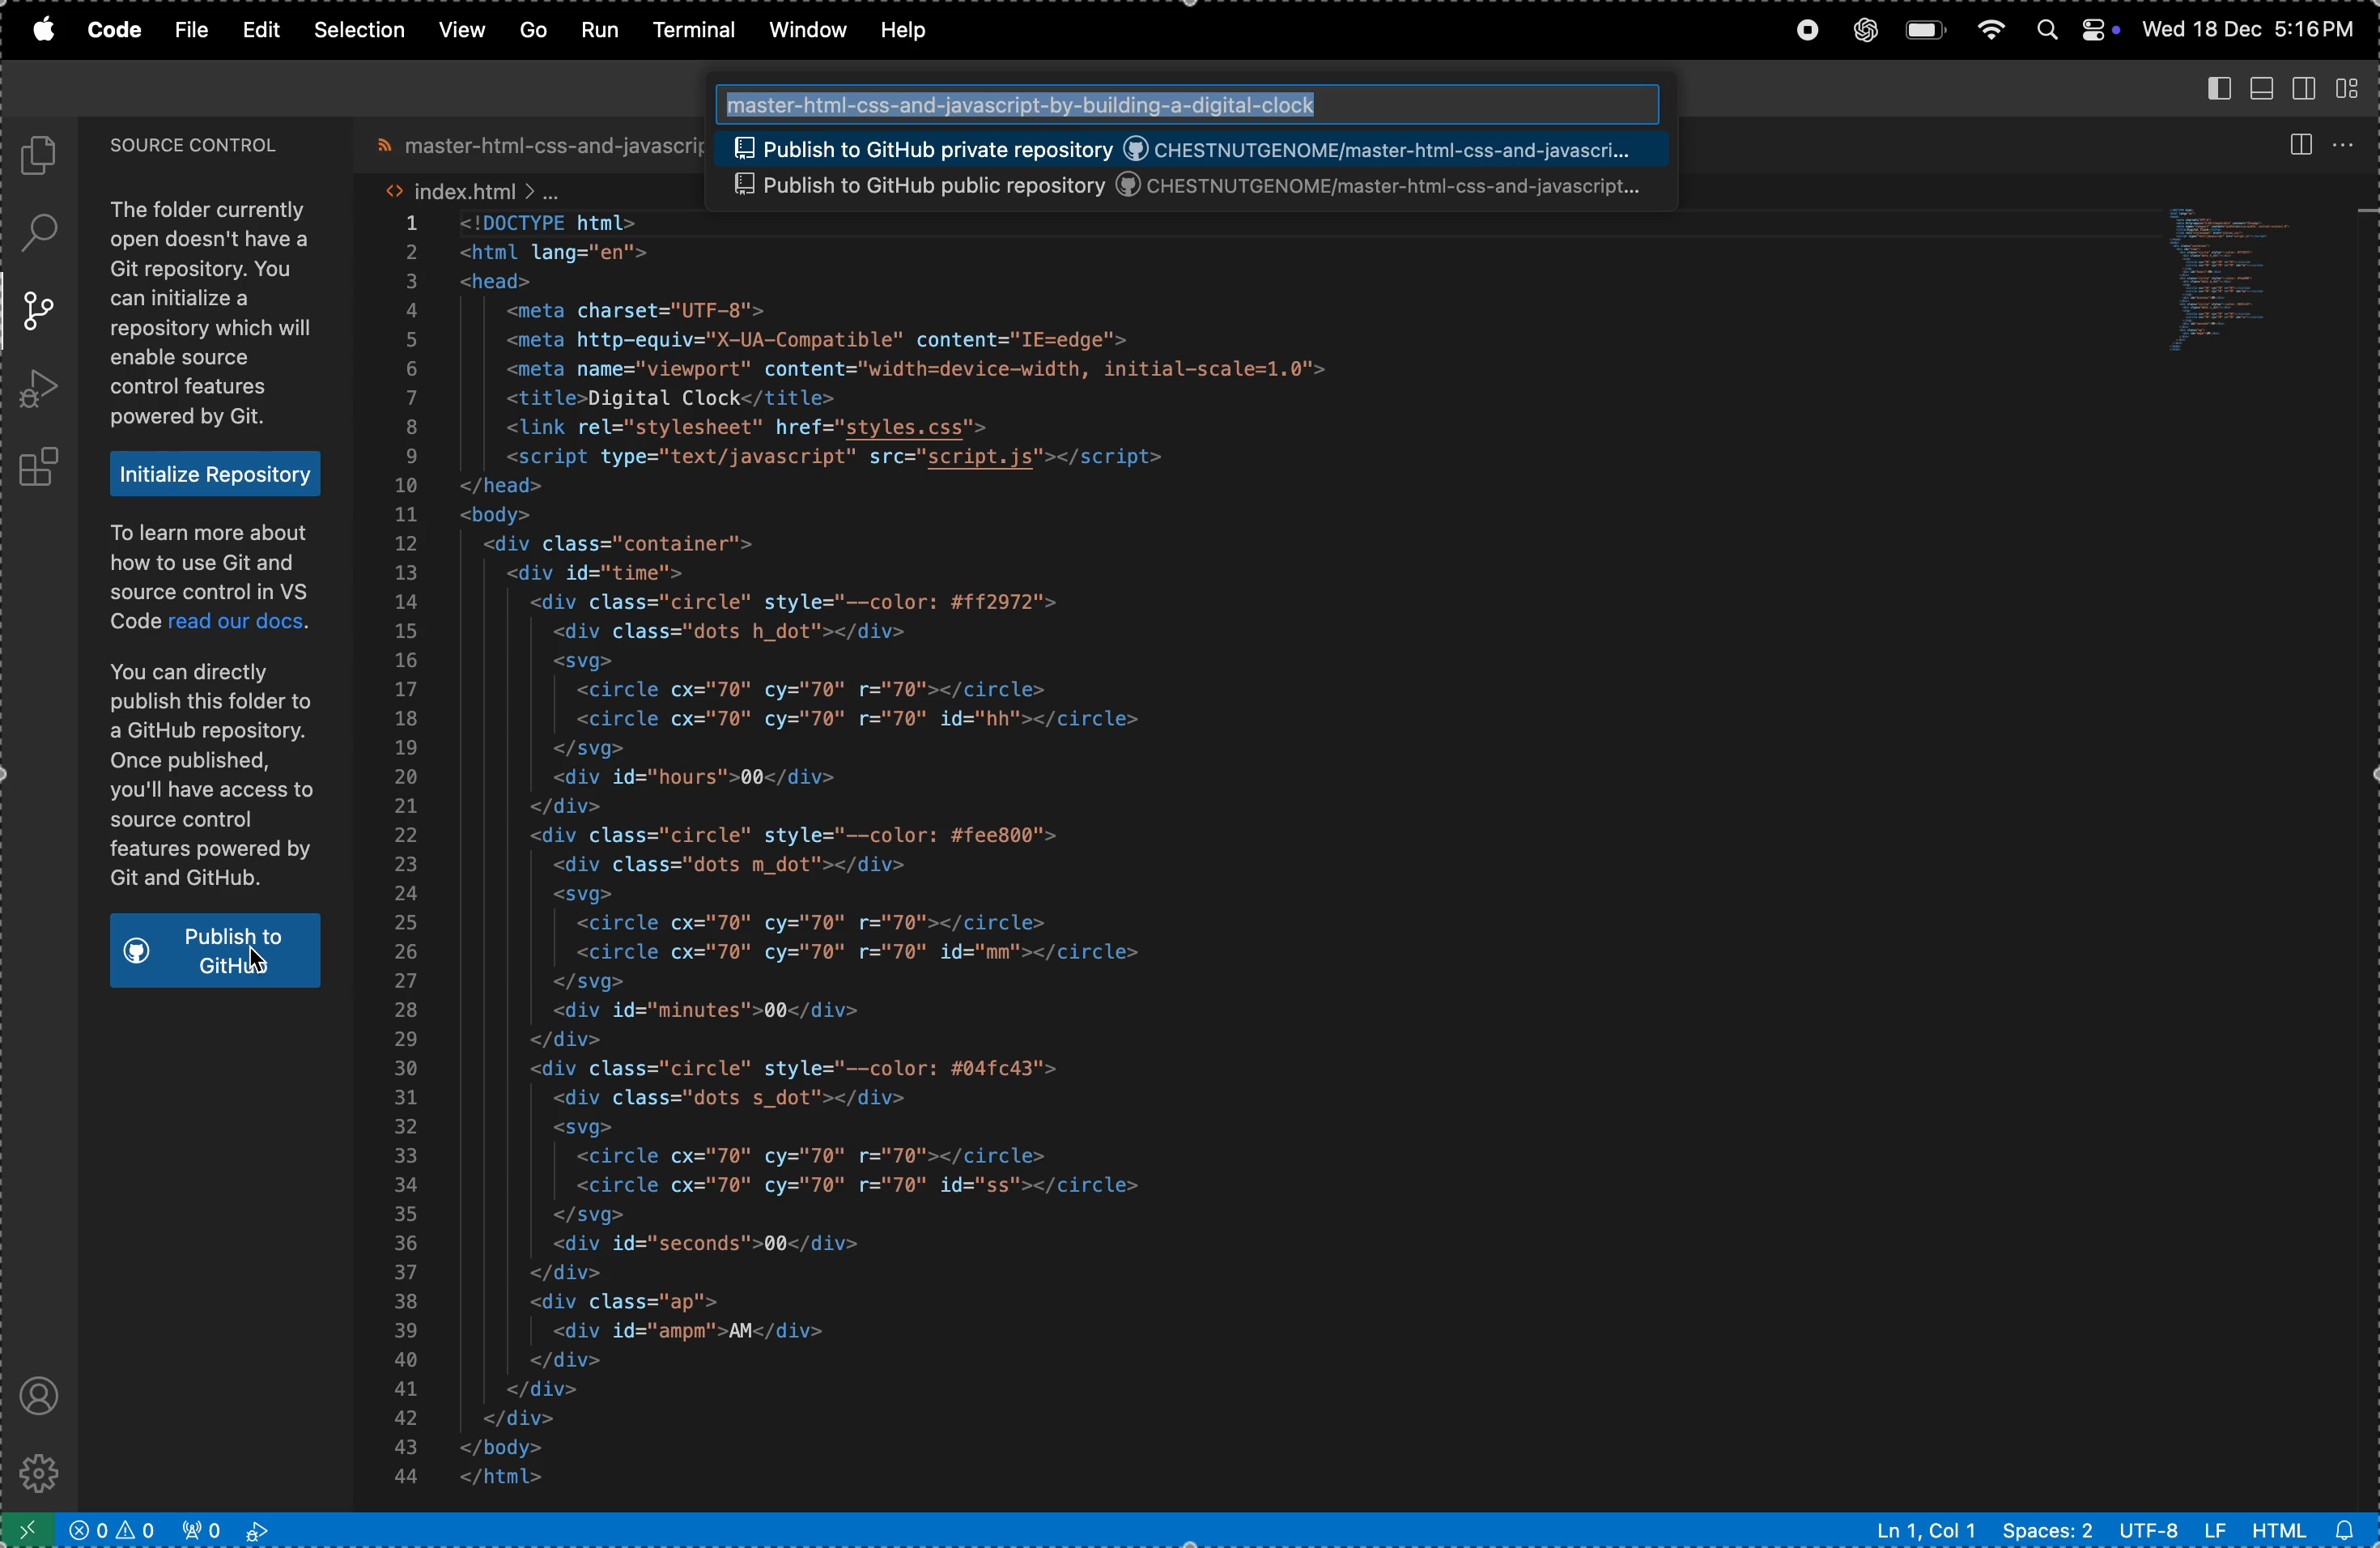 The height and width of the screenshot is (1548, 2380). I want to click on <title>Digital Clock</title>, so click(674, 399).